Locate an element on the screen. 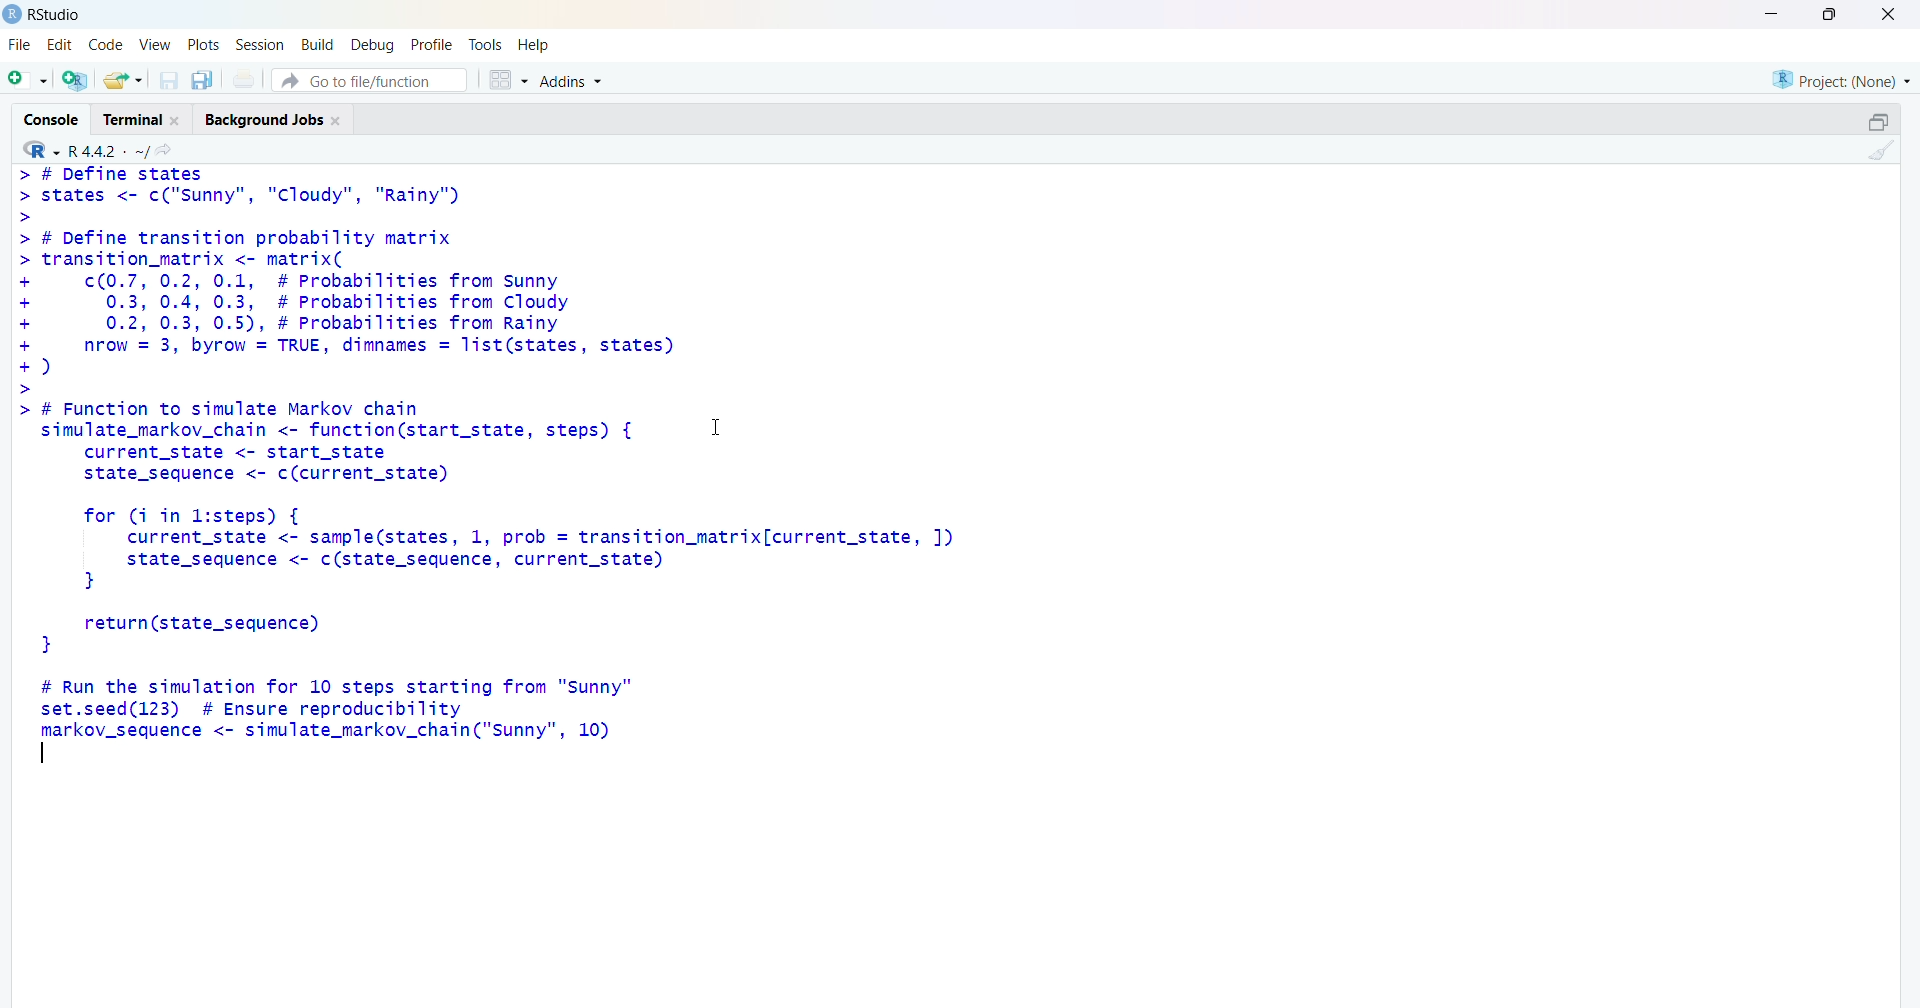  addins is located at coordinates (575, 81).